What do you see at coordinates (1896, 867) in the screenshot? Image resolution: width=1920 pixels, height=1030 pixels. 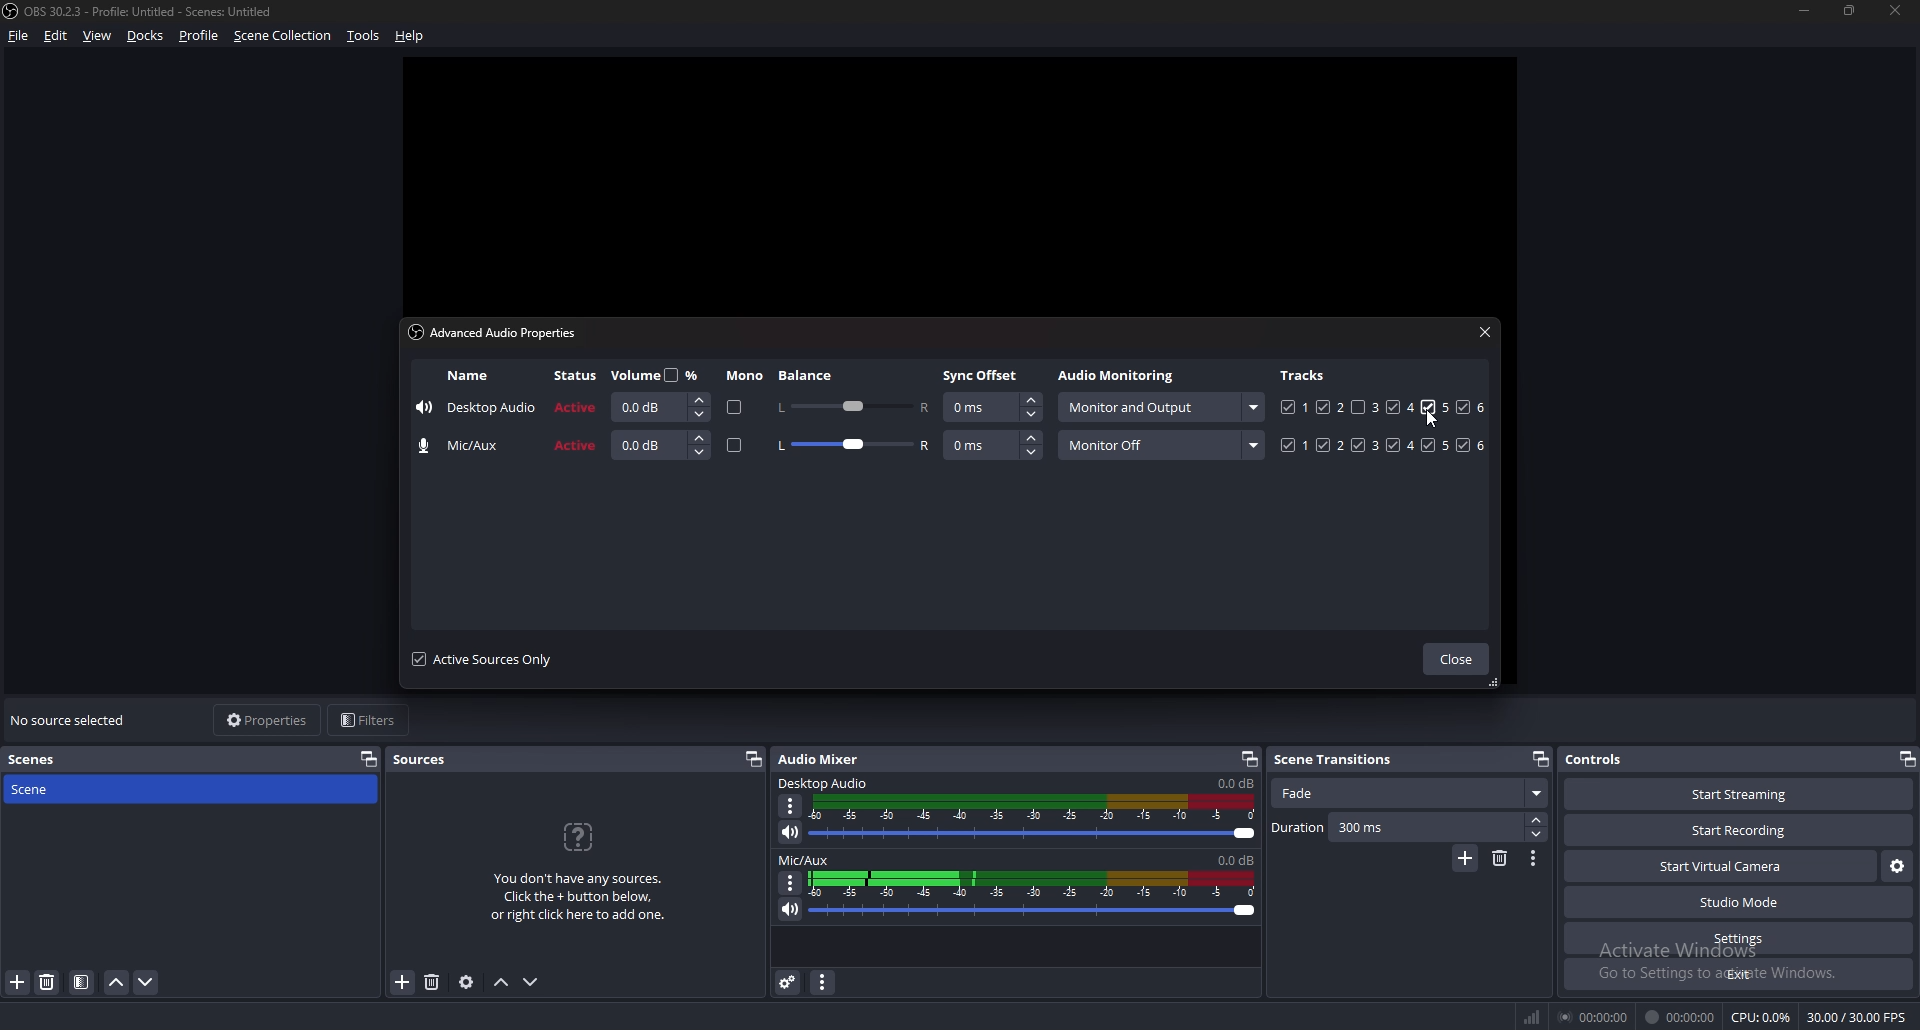 I see `configure virtual camera` at bounding box center [1896, 867].